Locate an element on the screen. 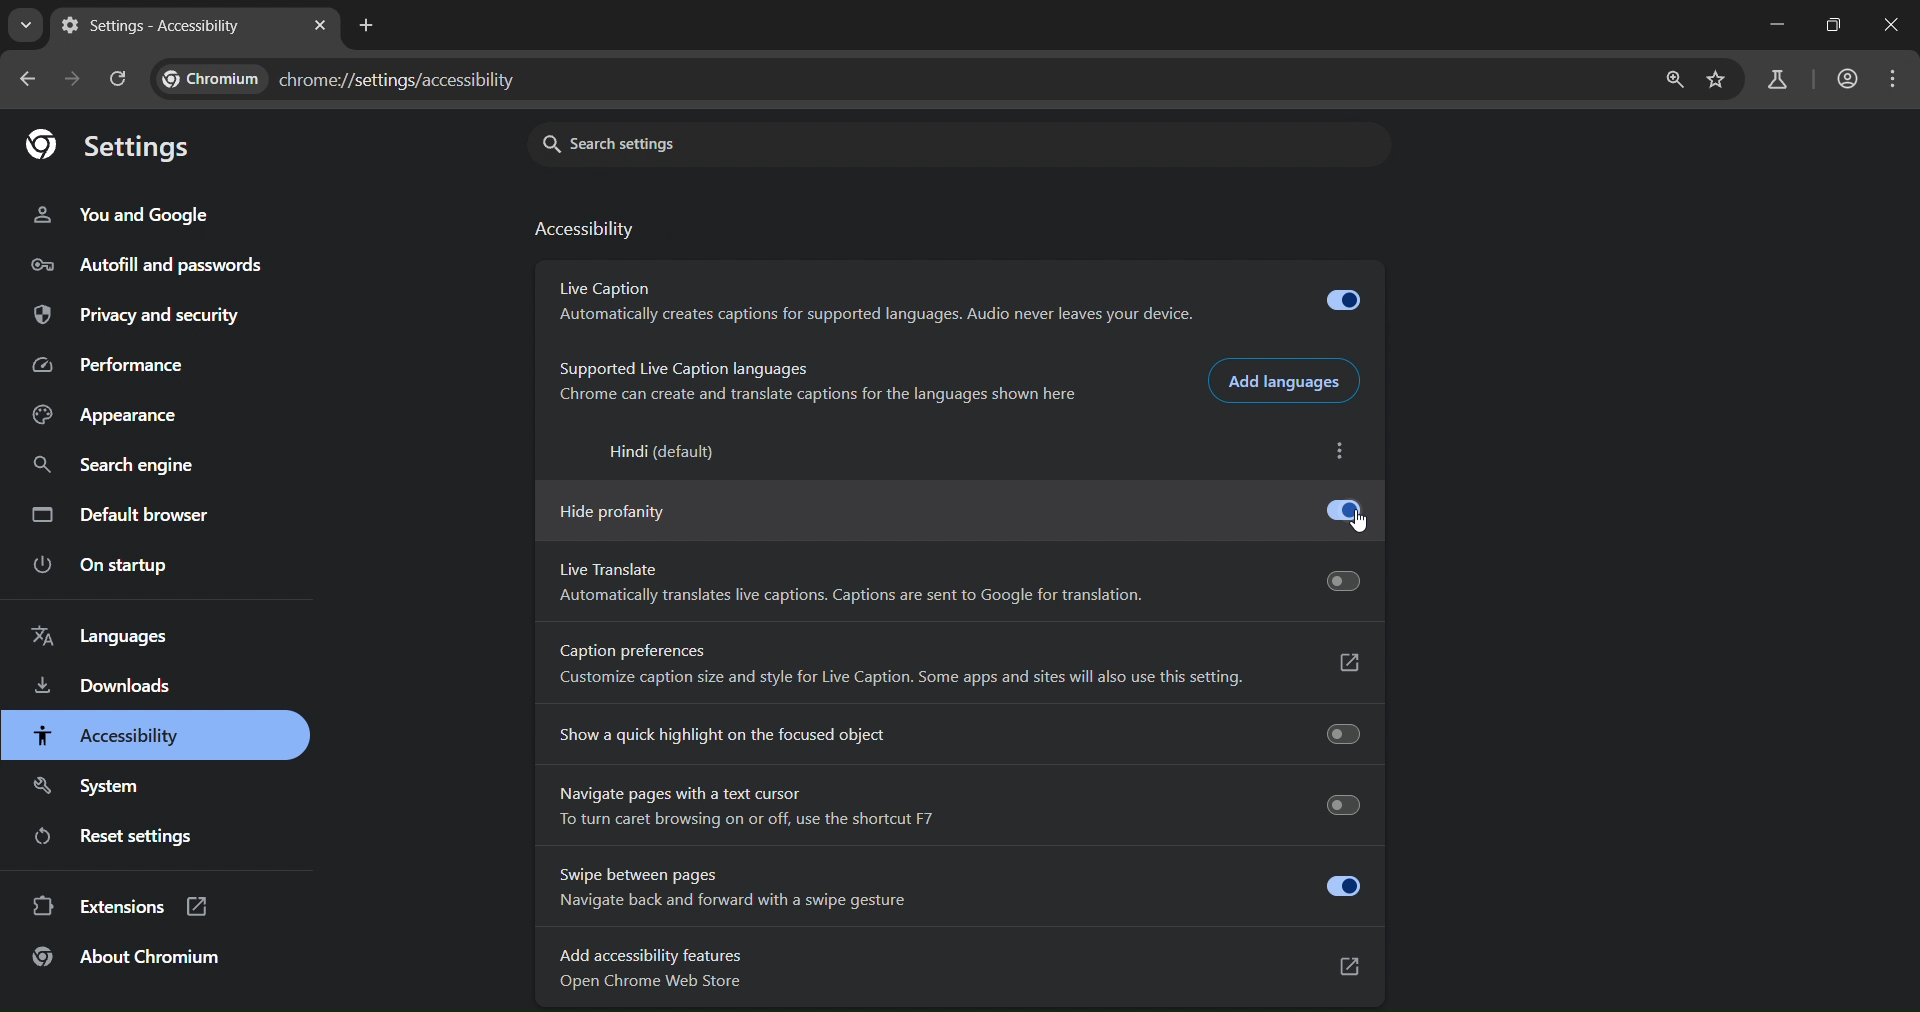 The width and height of the screenshot is (1920, 1012). add languages is located at coordinates (1289, 380).